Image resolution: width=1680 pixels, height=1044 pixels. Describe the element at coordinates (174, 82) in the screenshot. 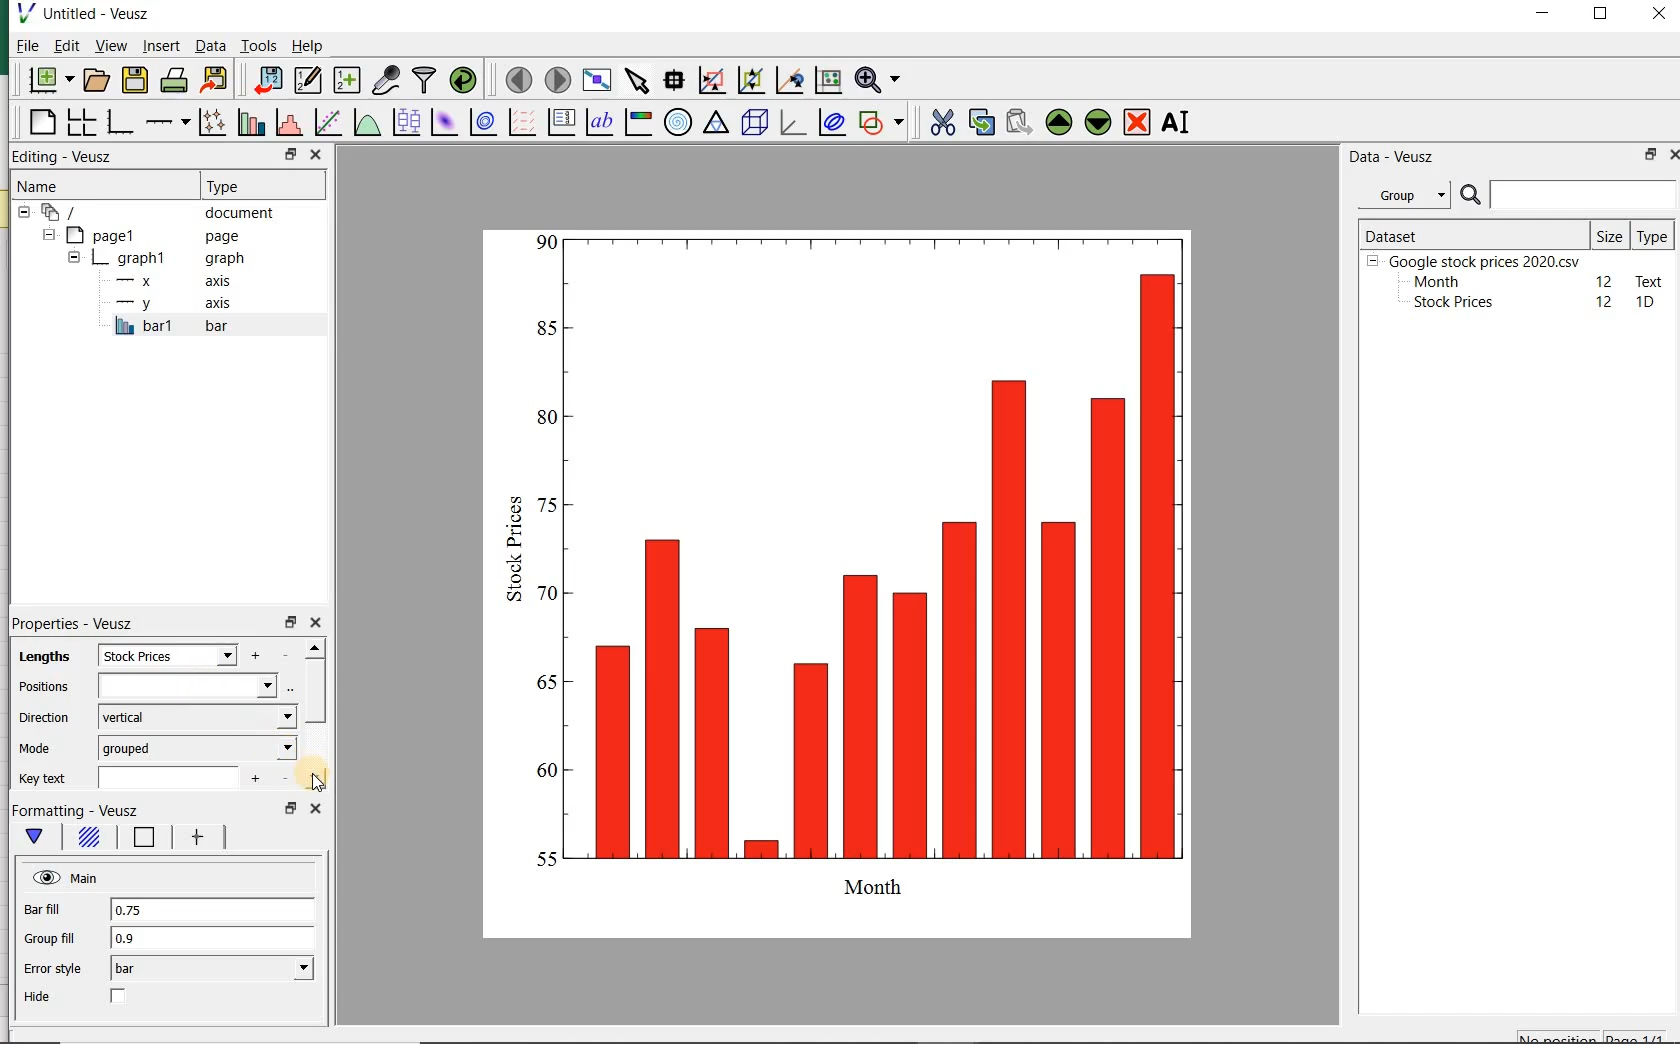

I see `print the document` at that location.